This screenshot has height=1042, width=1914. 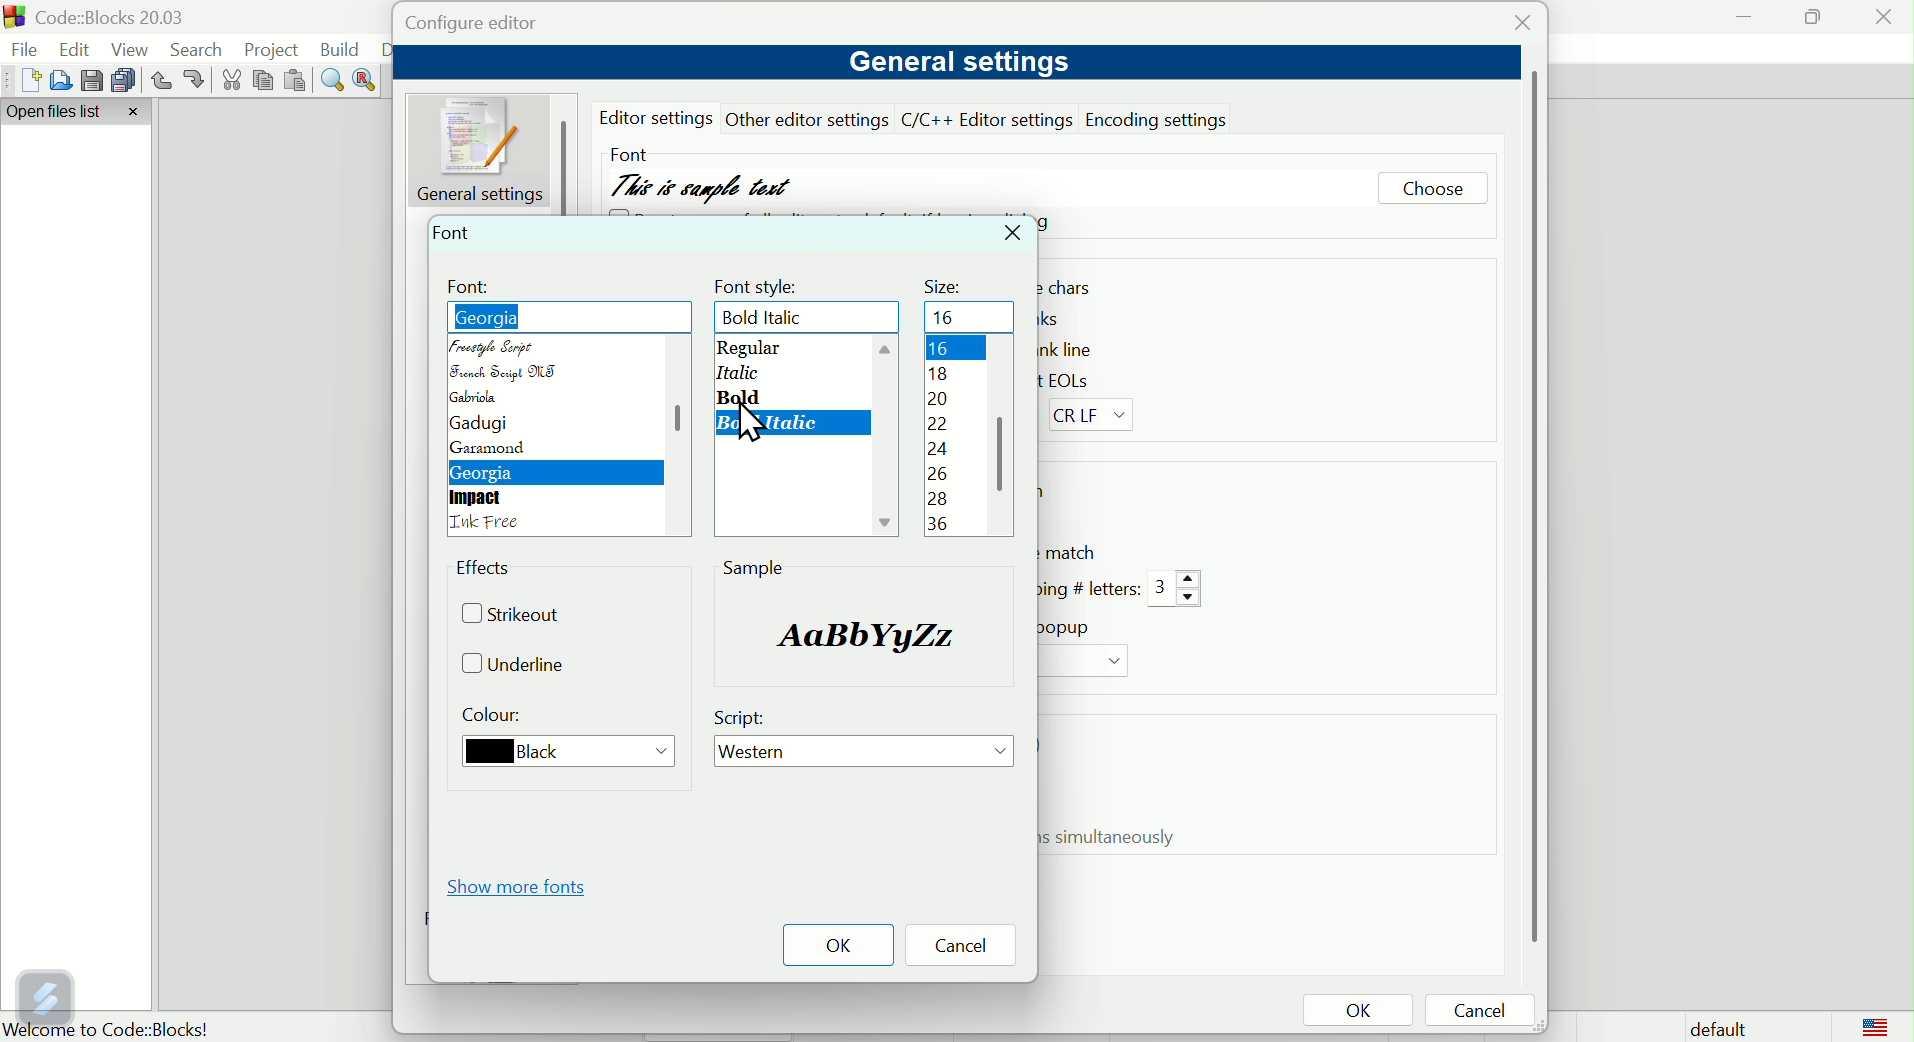 I want to click on Open file list, so click(x=78, y=113).